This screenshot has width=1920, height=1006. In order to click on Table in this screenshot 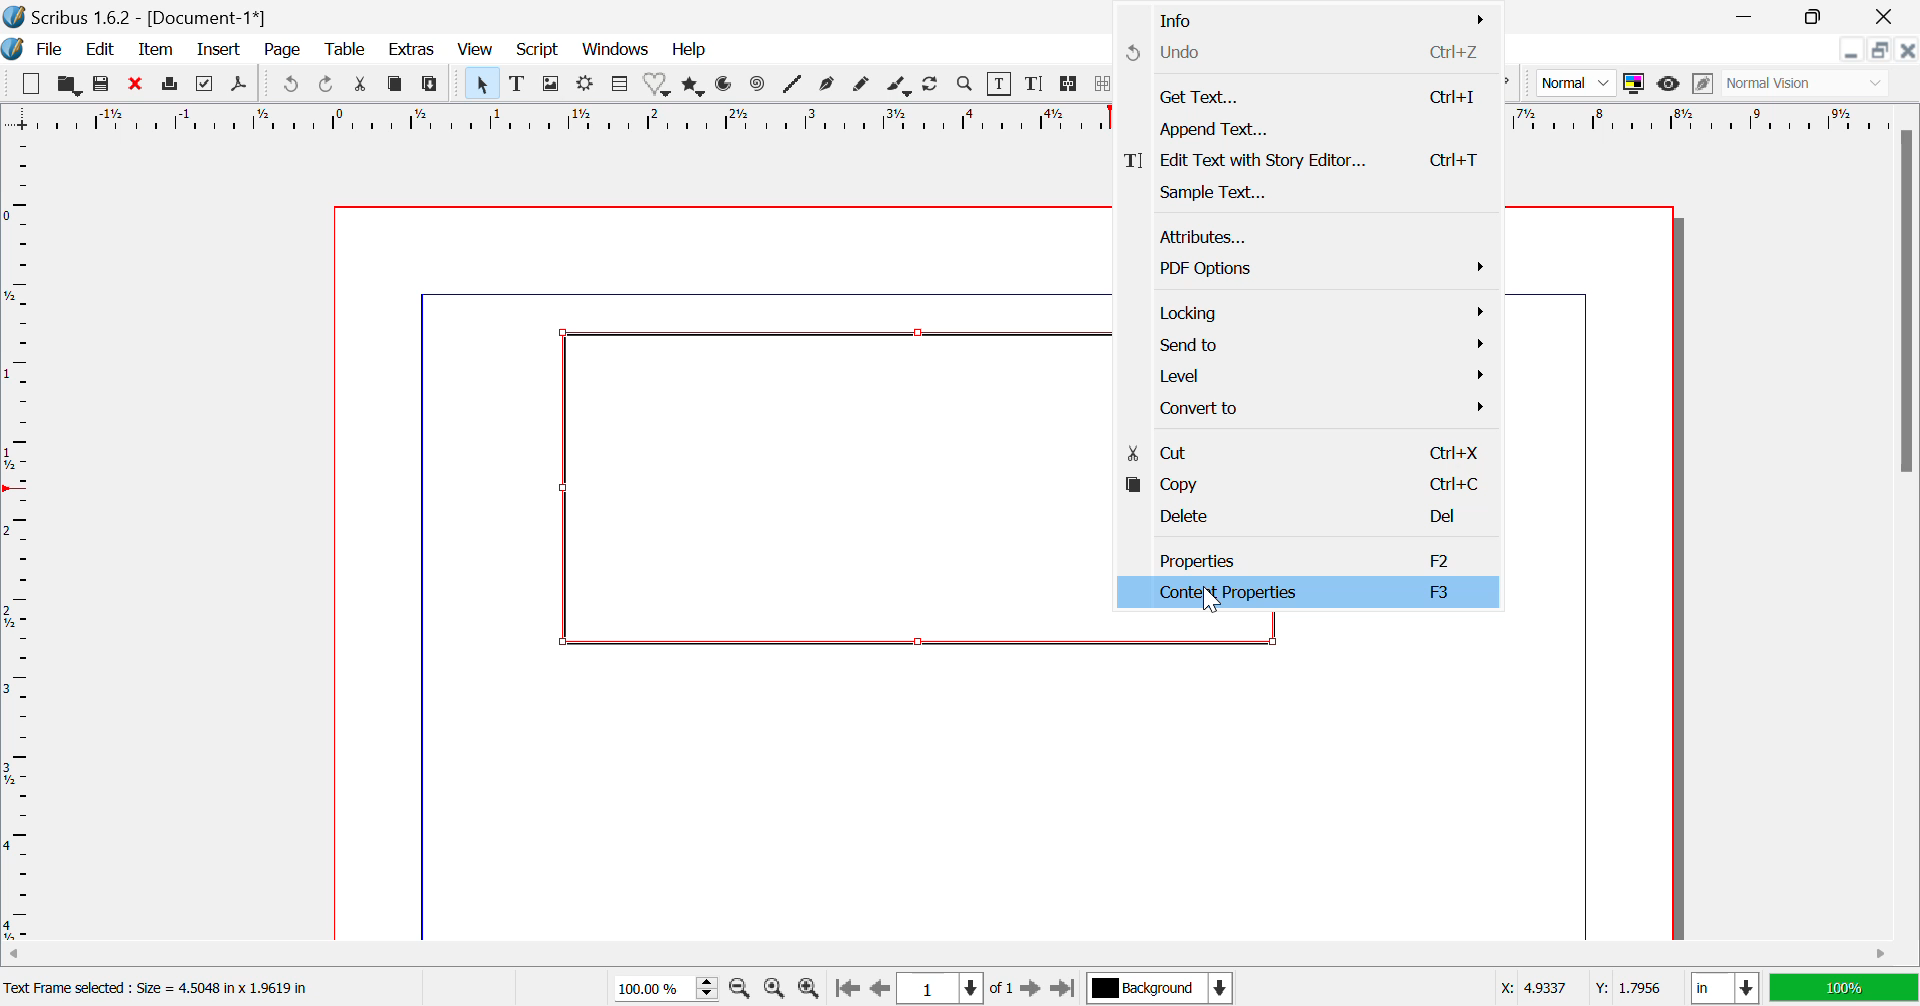, I will do `click(620, 85)`.